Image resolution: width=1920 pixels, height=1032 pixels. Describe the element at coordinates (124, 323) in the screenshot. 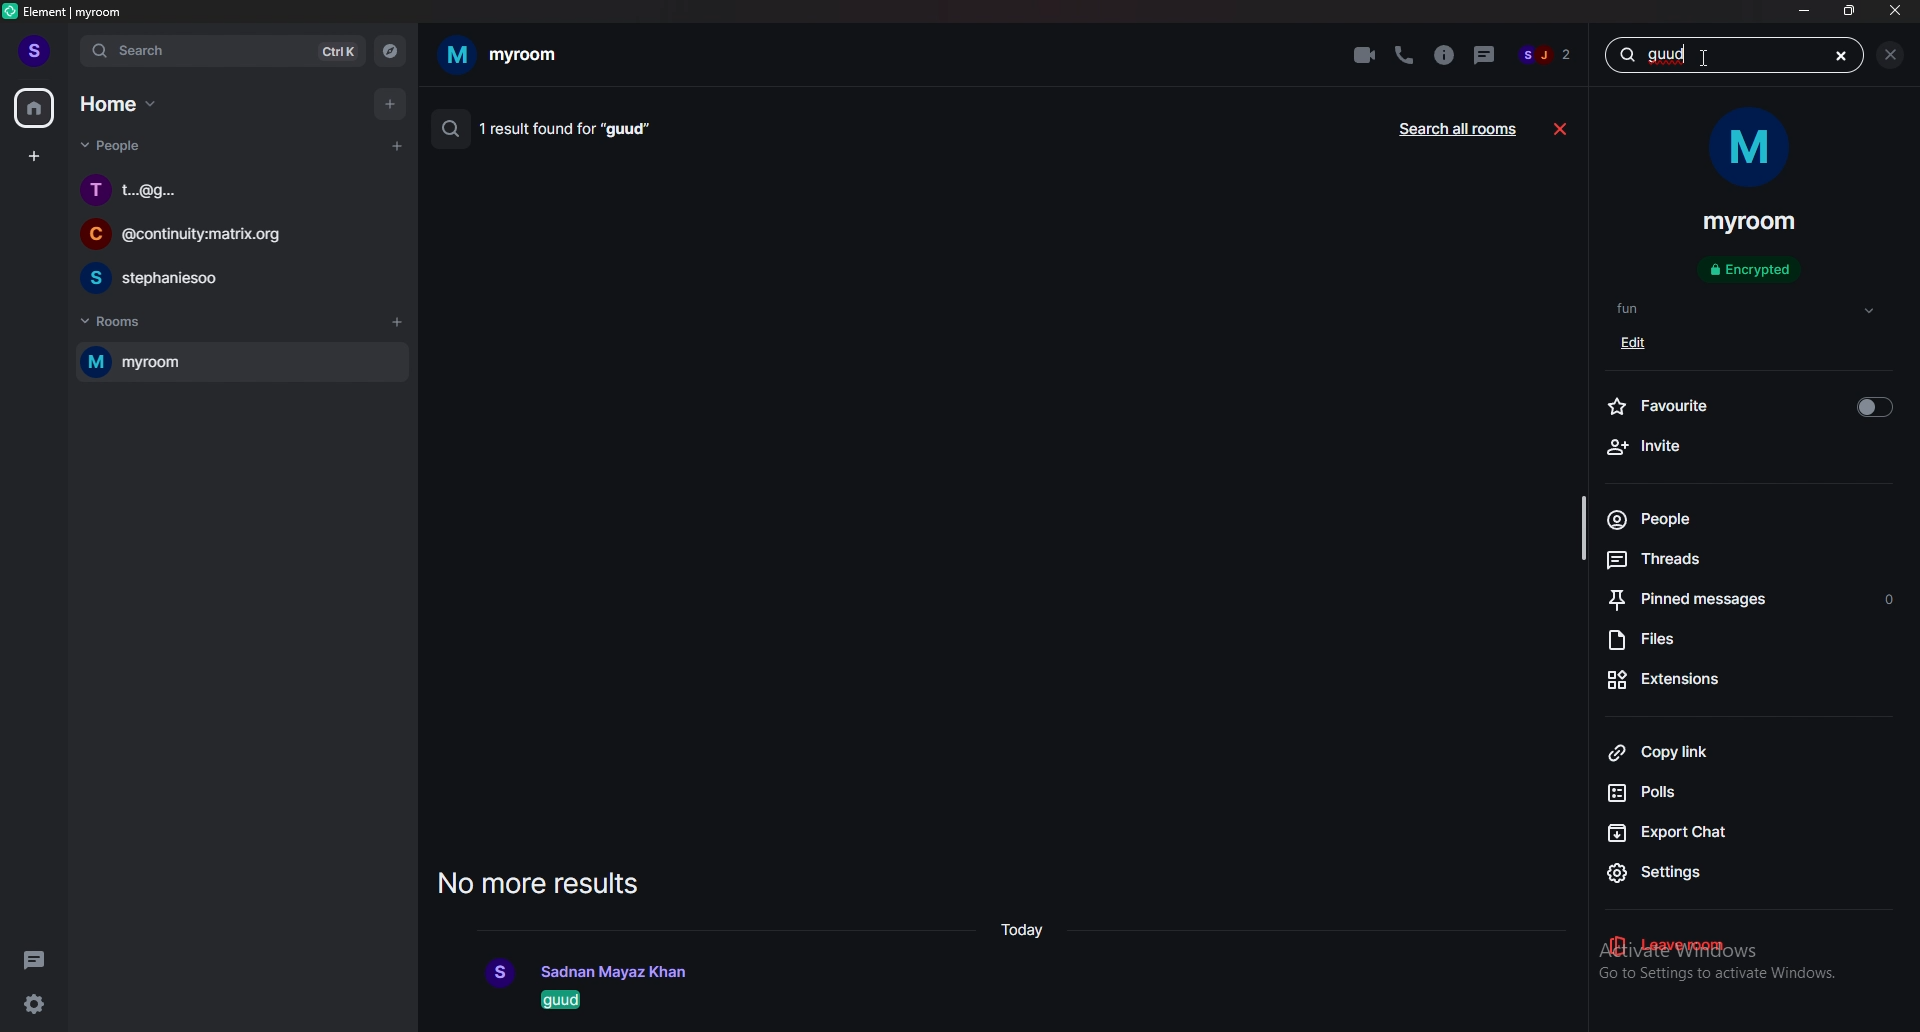

I see `rooms` at that location.